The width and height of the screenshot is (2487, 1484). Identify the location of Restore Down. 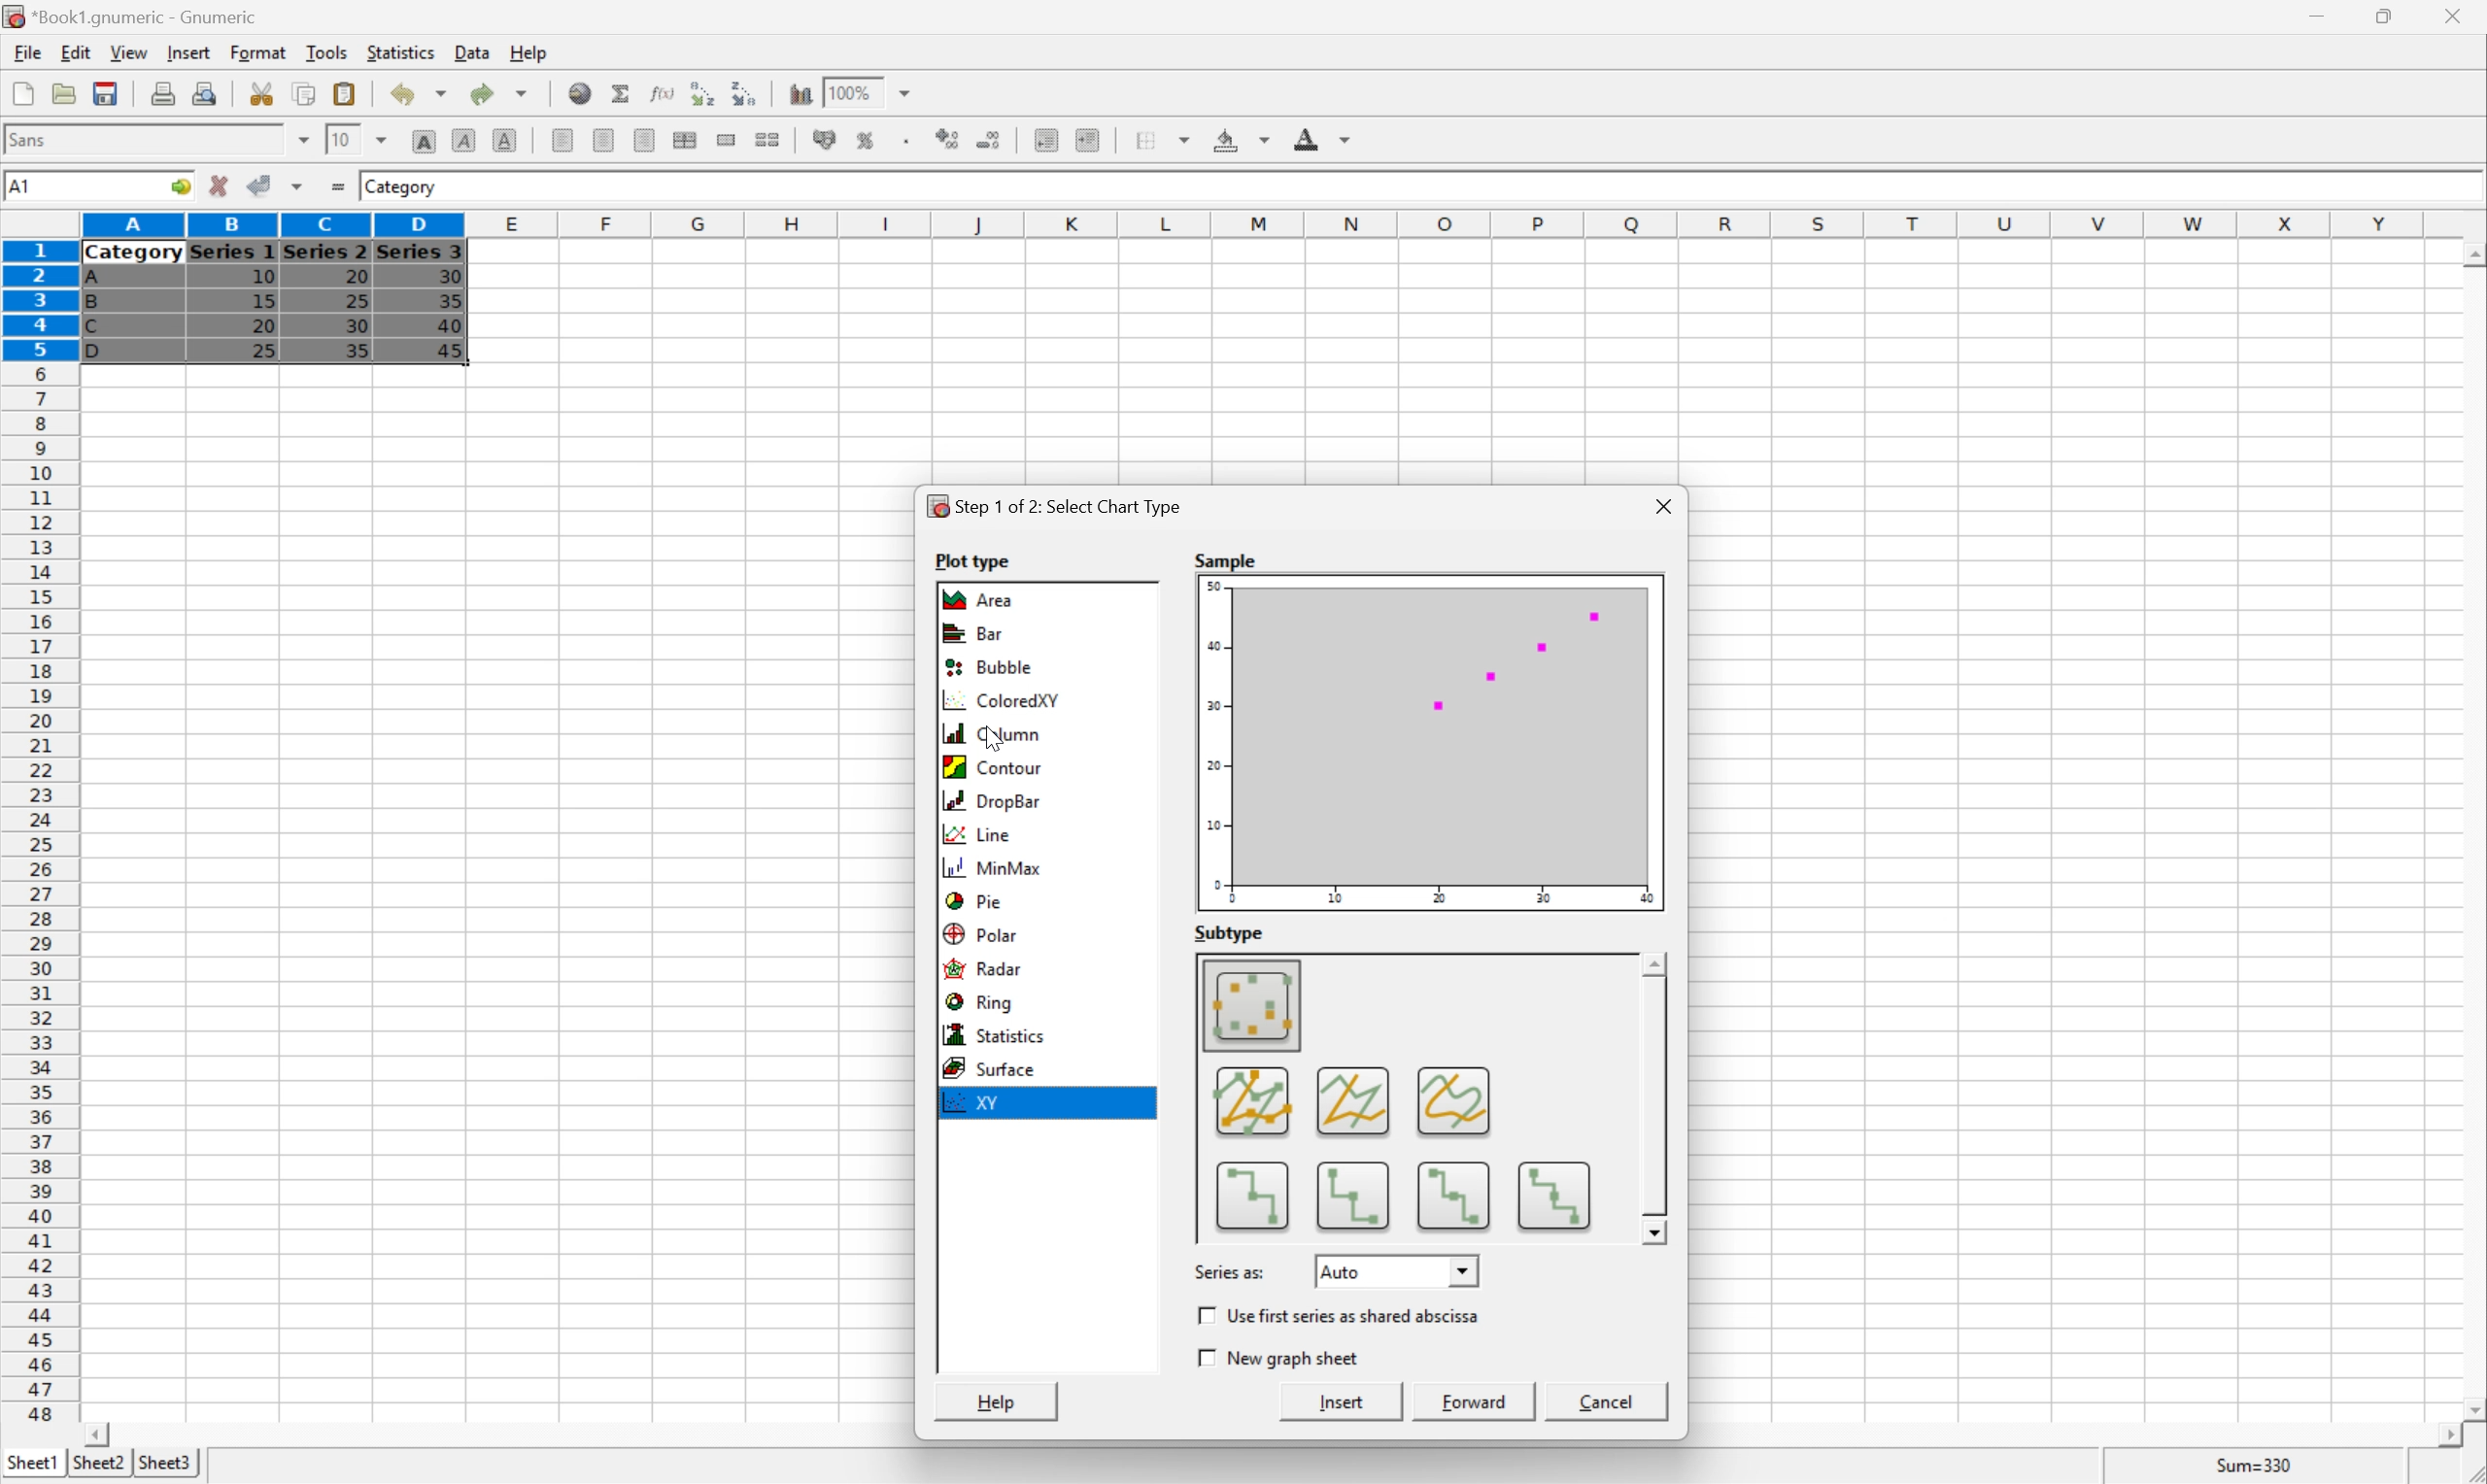
(2374, 16).